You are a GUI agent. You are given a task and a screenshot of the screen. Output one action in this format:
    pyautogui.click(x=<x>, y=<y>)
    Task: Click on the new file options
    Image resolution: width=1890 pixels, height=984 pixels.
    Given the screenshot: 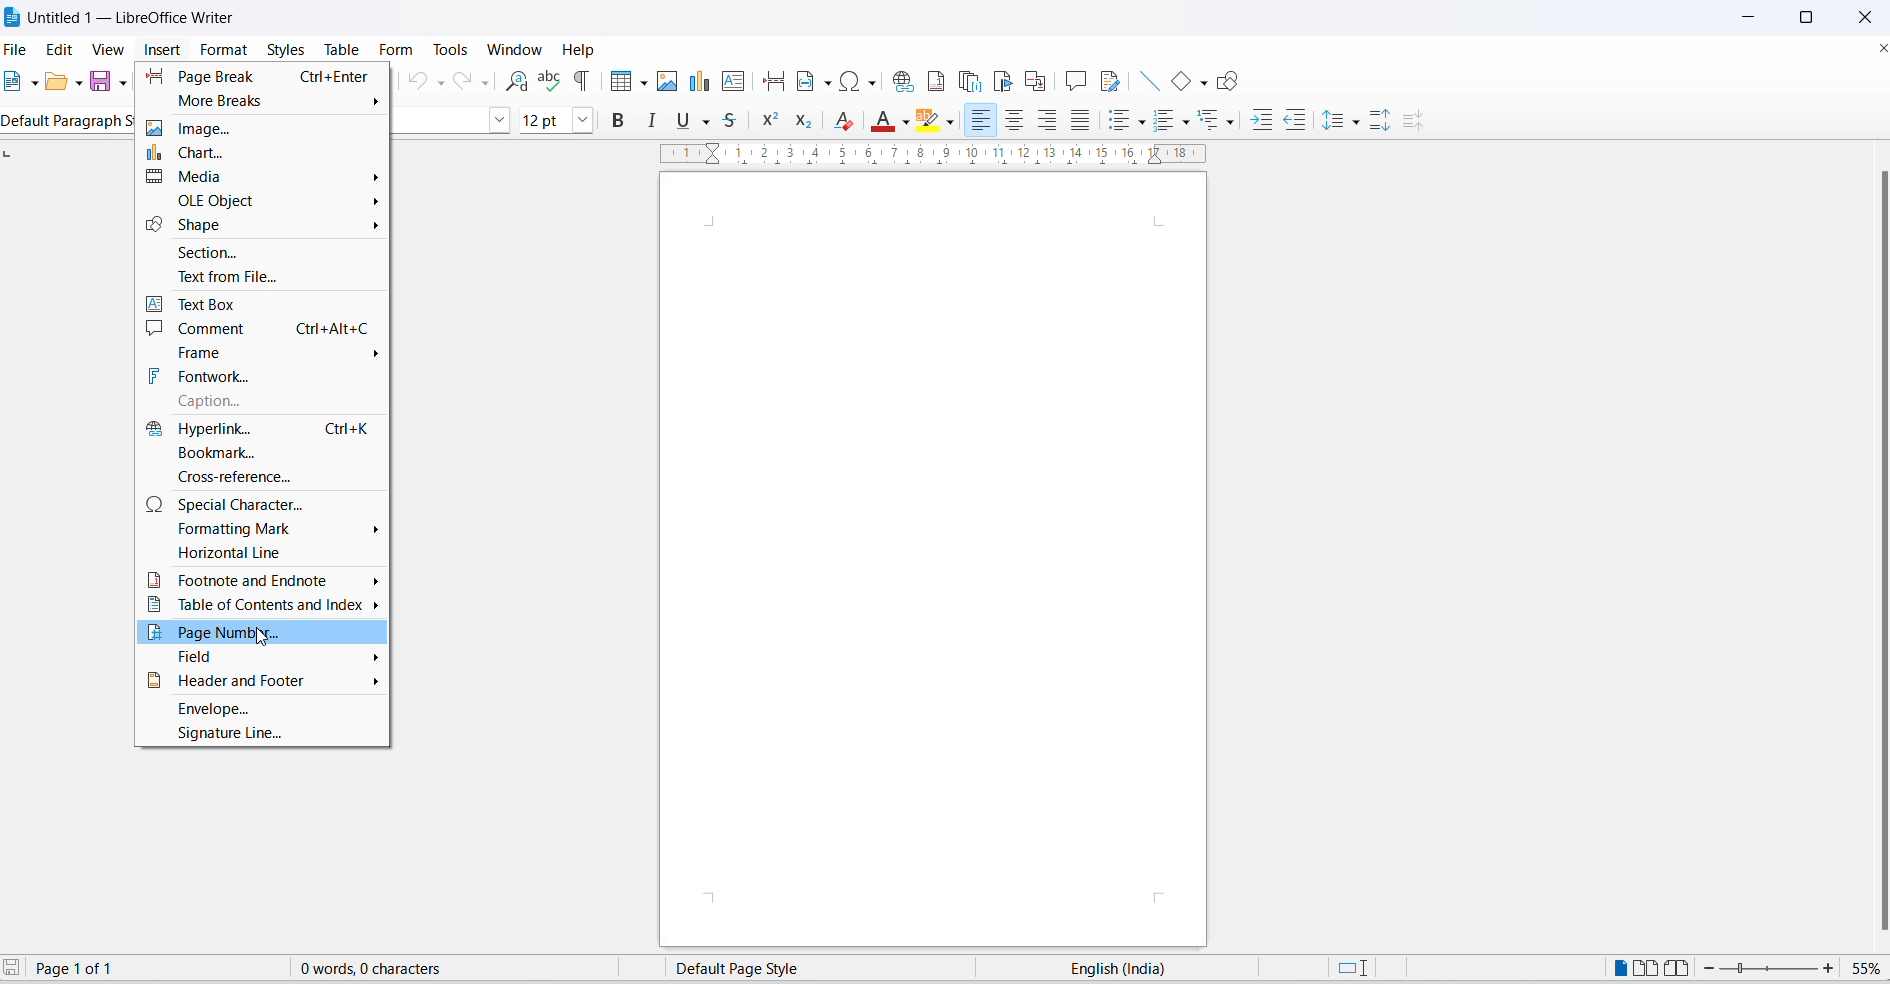 What is the action you would take?
    pyautogui.click(x=34, y=82)
    